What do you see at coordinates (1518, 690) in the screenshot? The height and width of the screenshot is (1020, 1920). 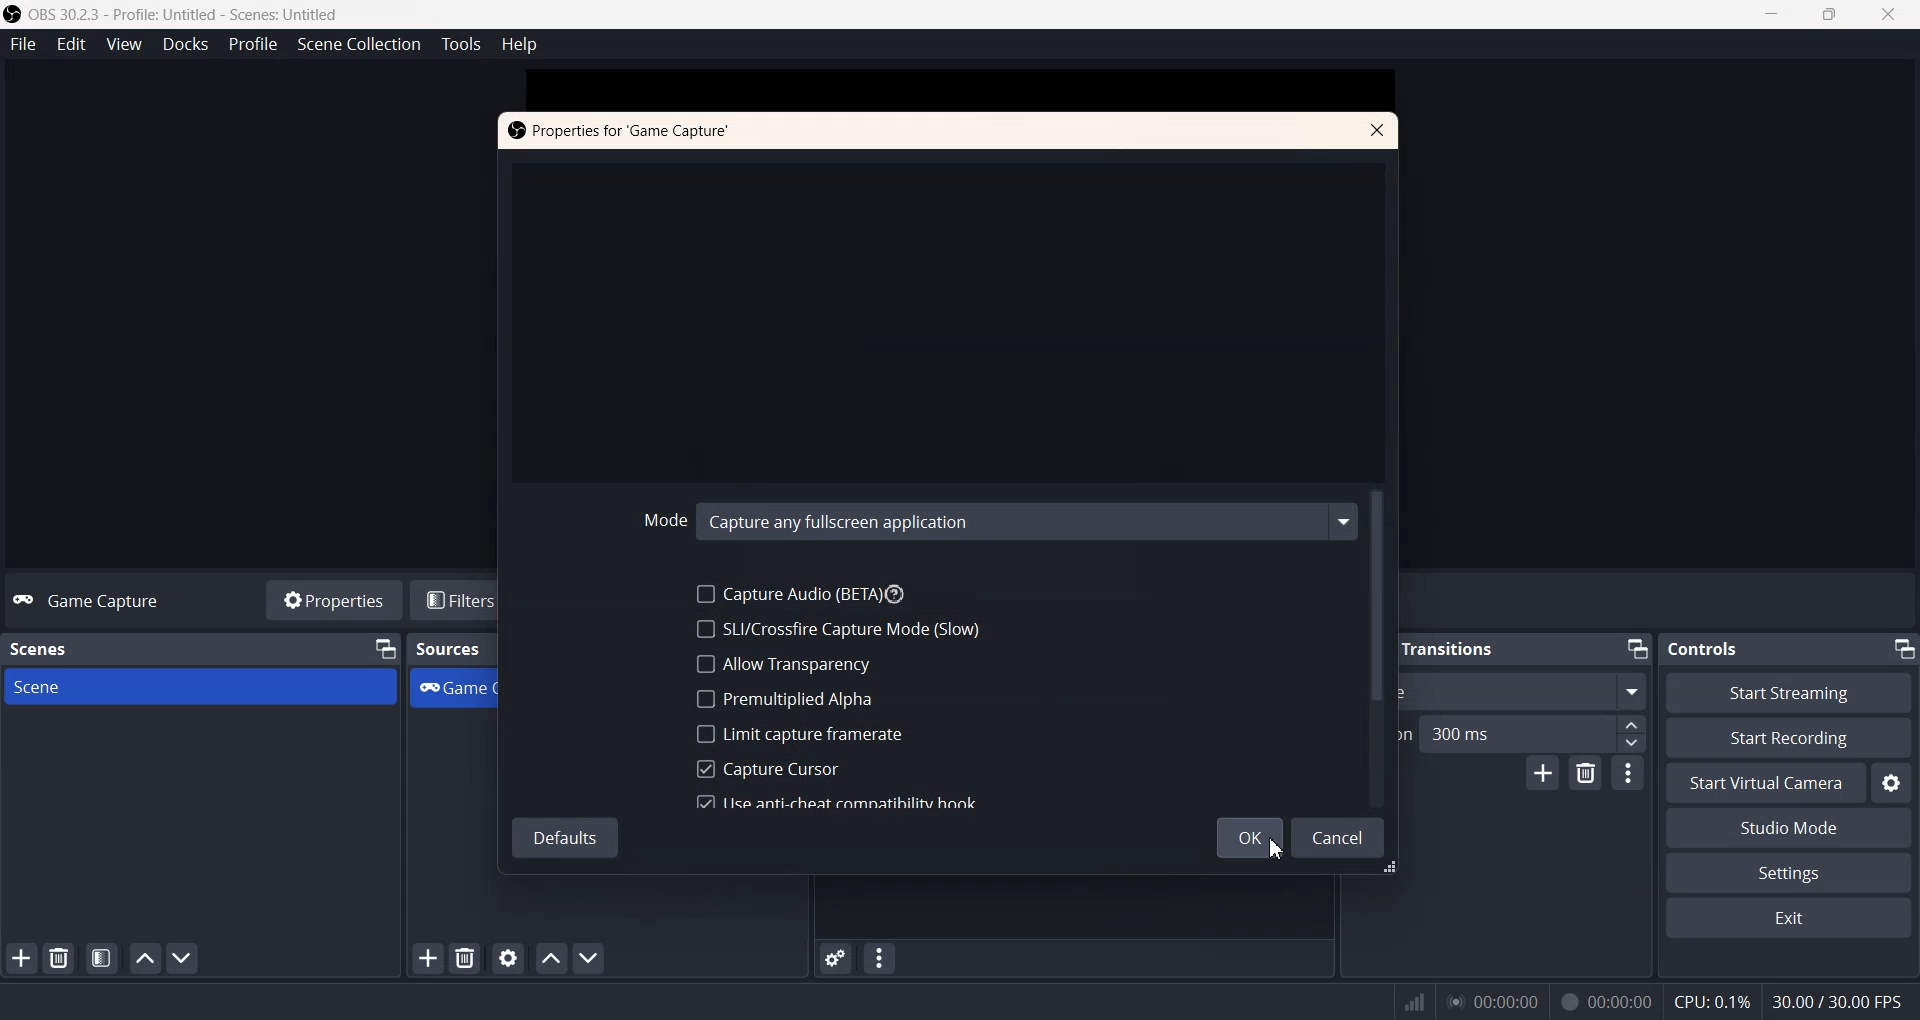 I see `Swipe` at bounding box center [1518, 690].